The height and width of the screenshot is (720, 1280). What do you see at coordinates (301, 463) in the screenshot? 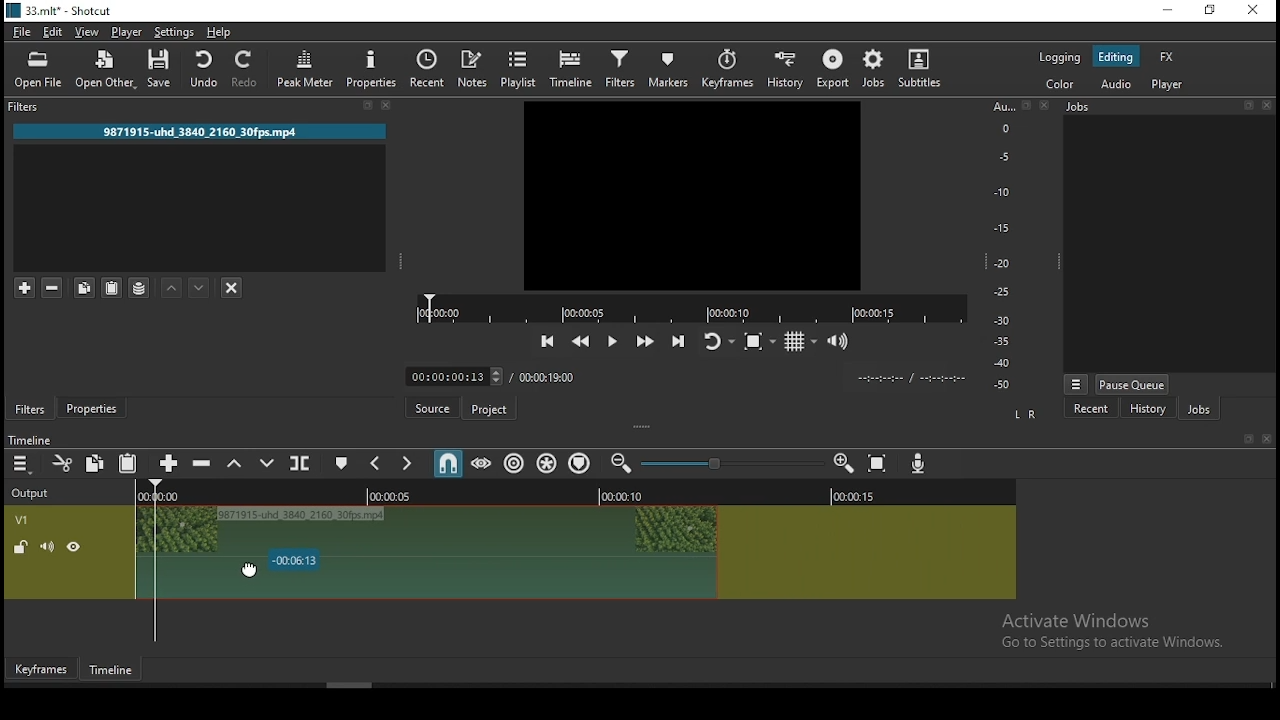
I see `split at playhead` at bounding box center [301, 463].